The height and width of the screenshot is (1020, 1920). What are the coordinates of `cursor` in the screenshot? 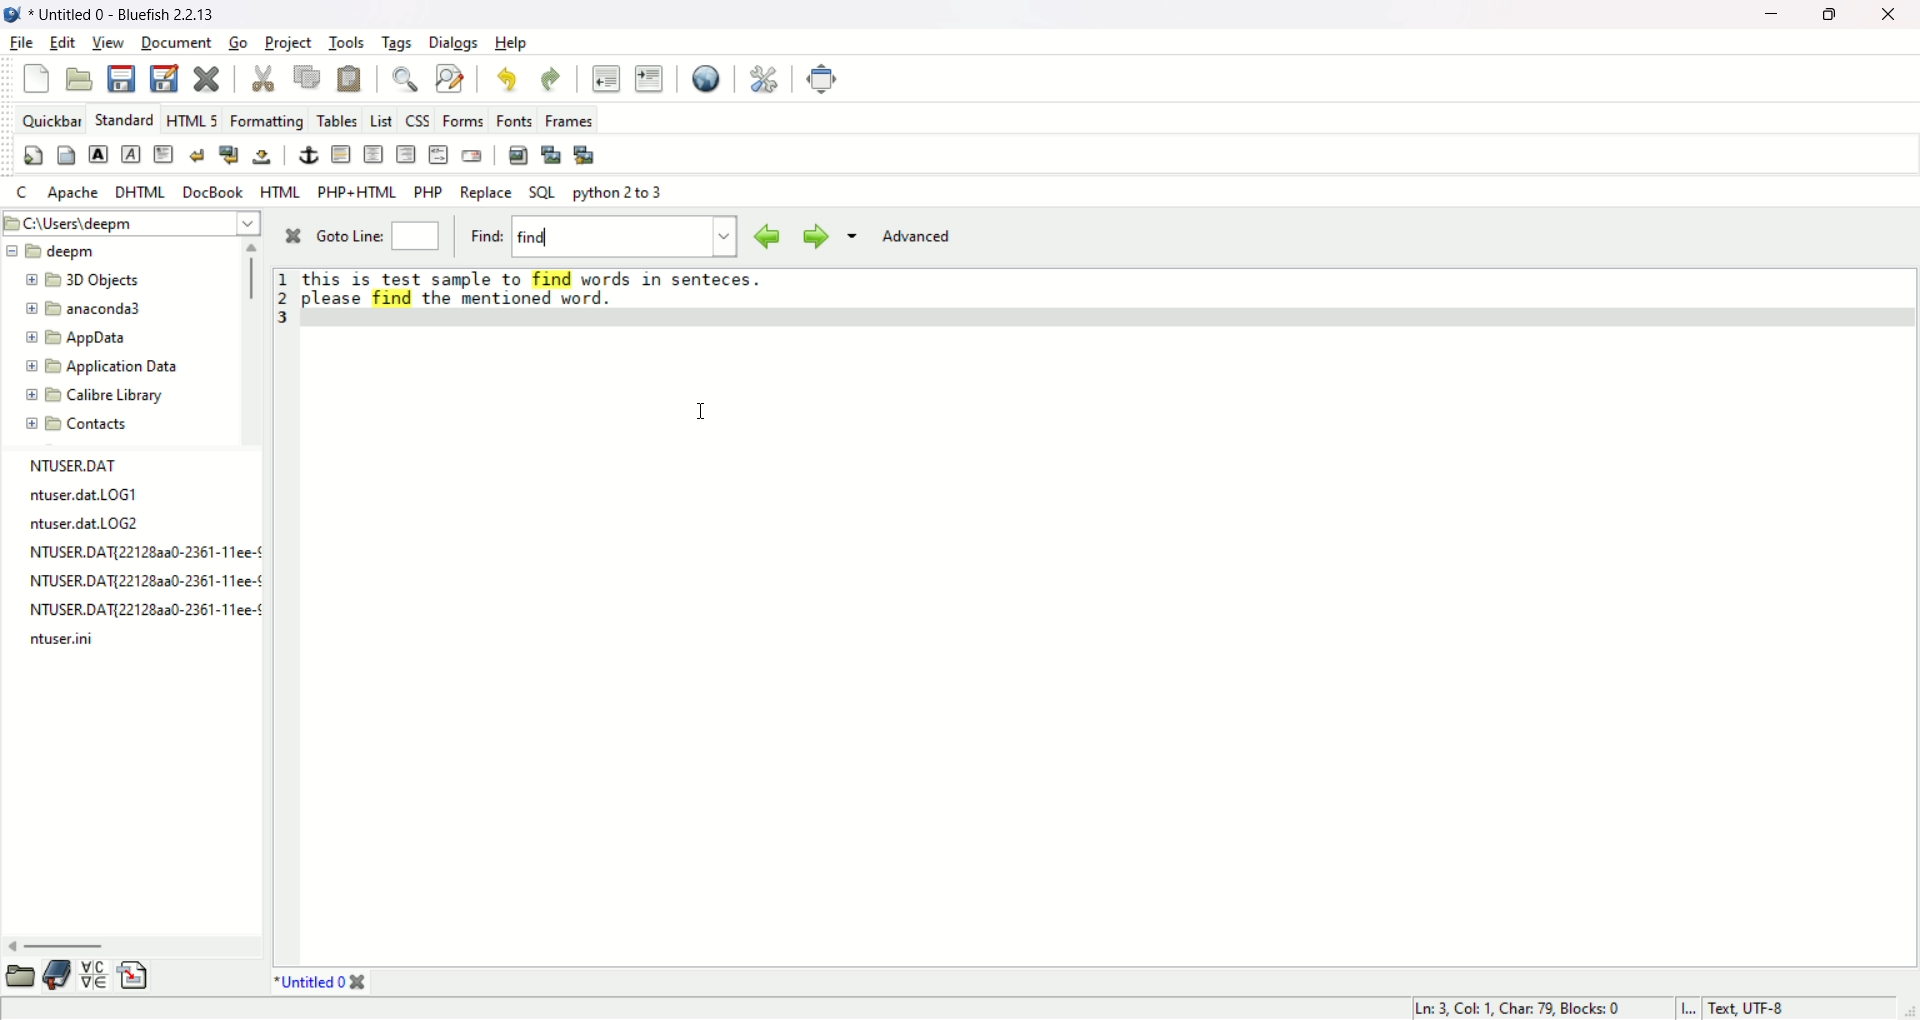 It's located at (704, 408).